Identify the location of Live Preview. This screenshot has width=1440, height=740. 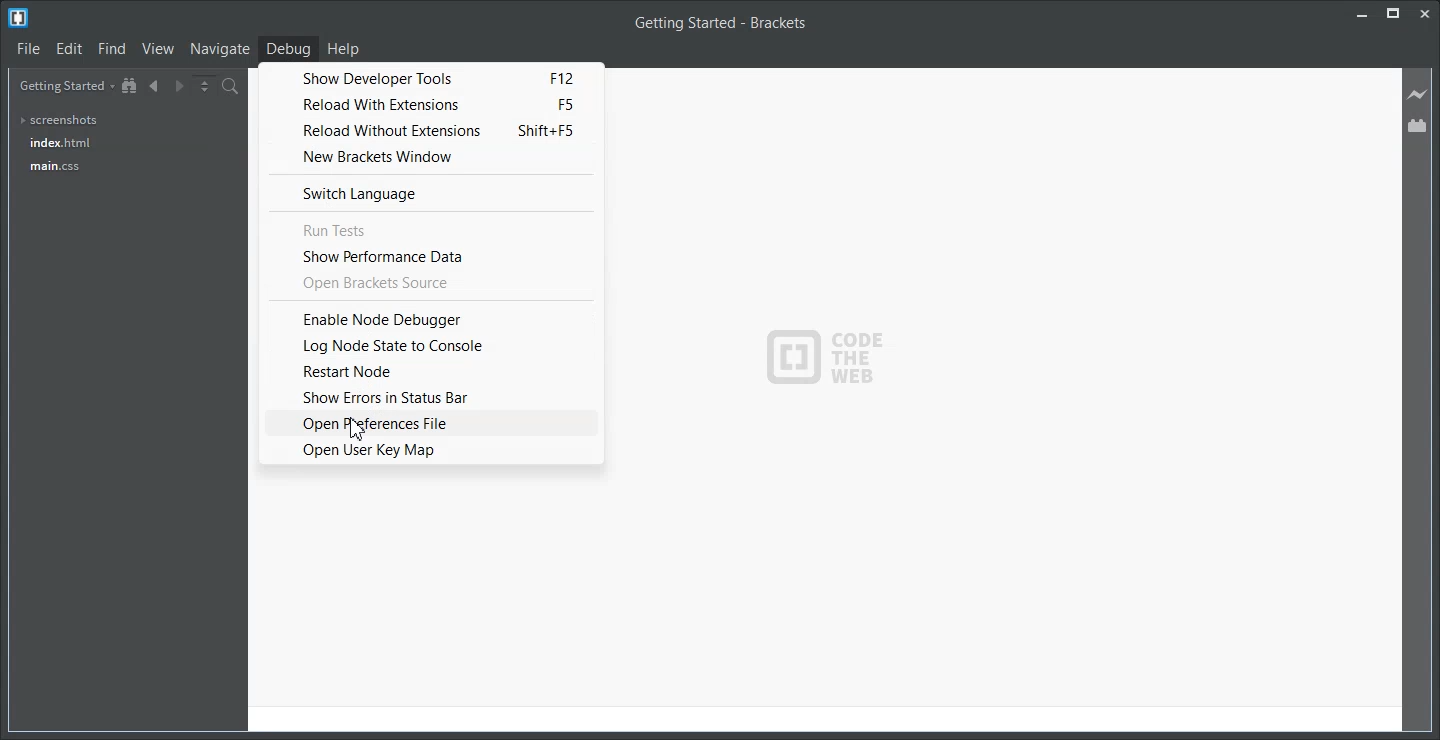
(1418, 93).